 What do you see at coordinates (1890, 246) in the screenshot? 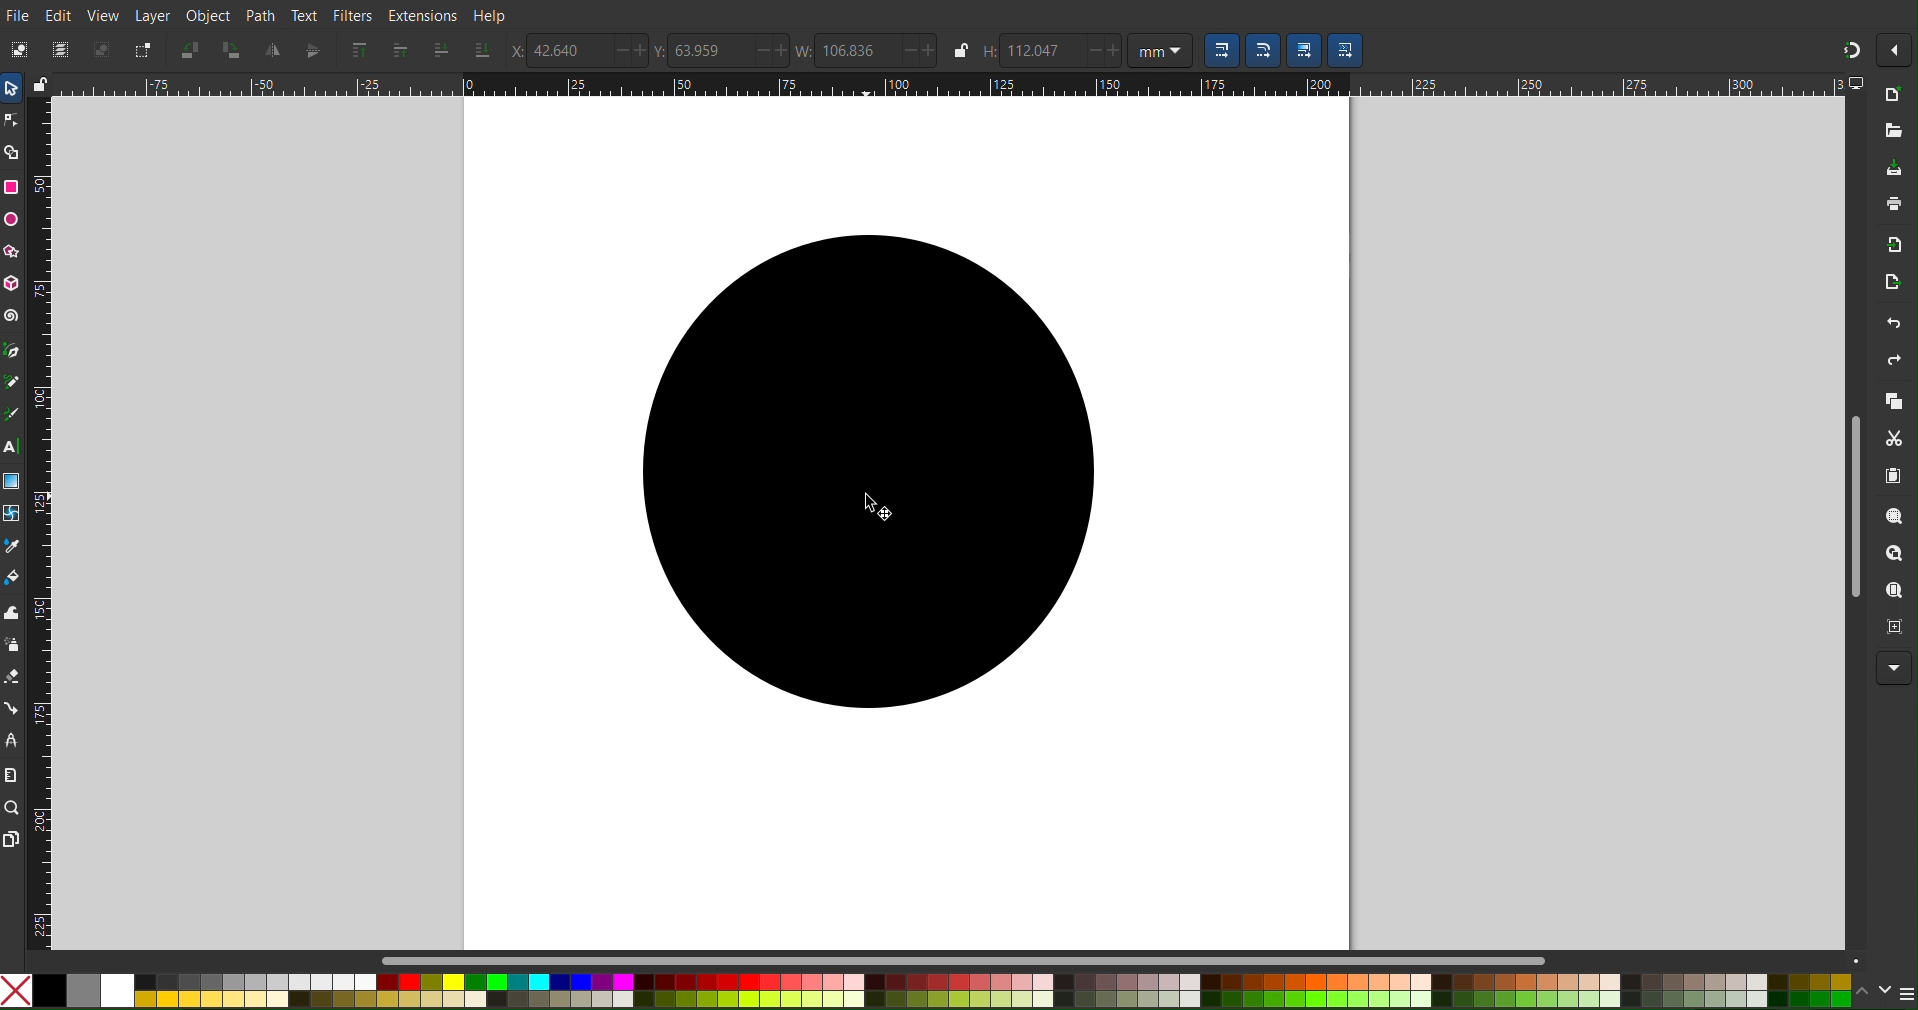
I see `Import Bitmap` at bounding box center [1890, 246].